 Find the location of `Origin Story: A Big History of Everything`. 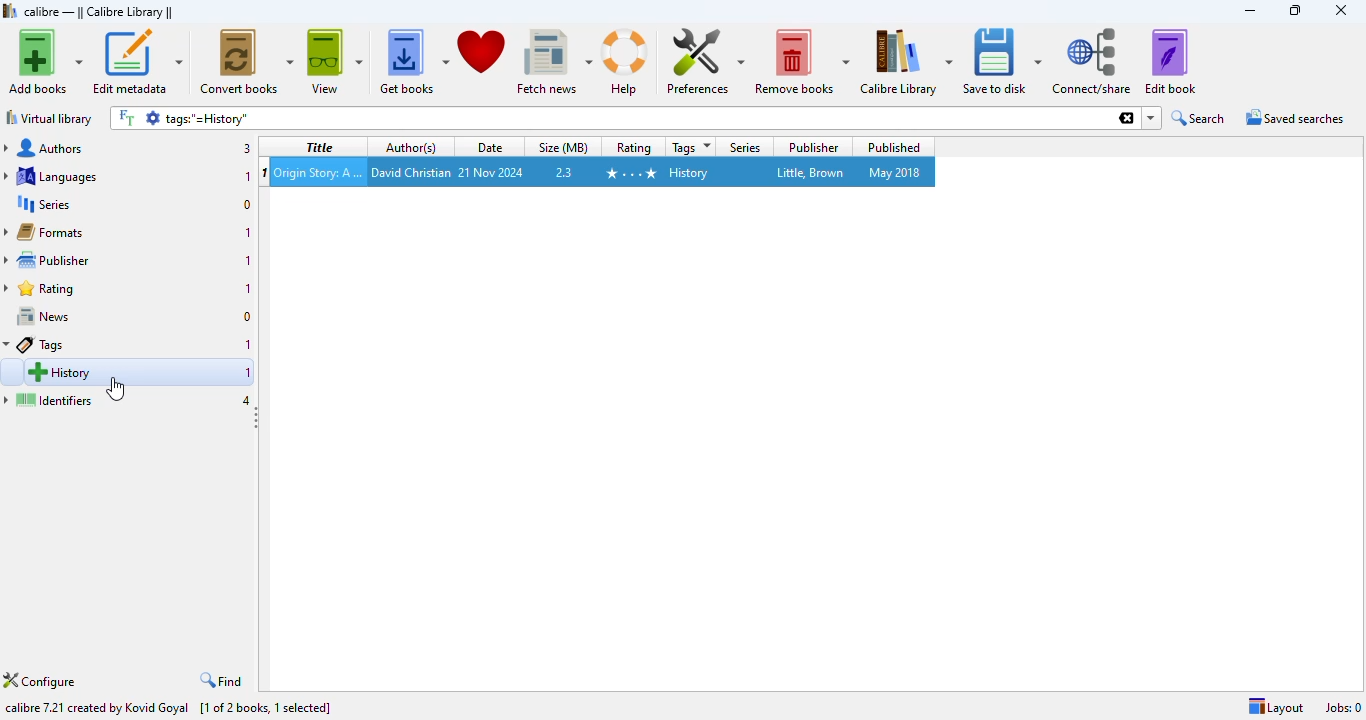

Origin Story: A Big History of Everything is located at coordinates (320, 173).